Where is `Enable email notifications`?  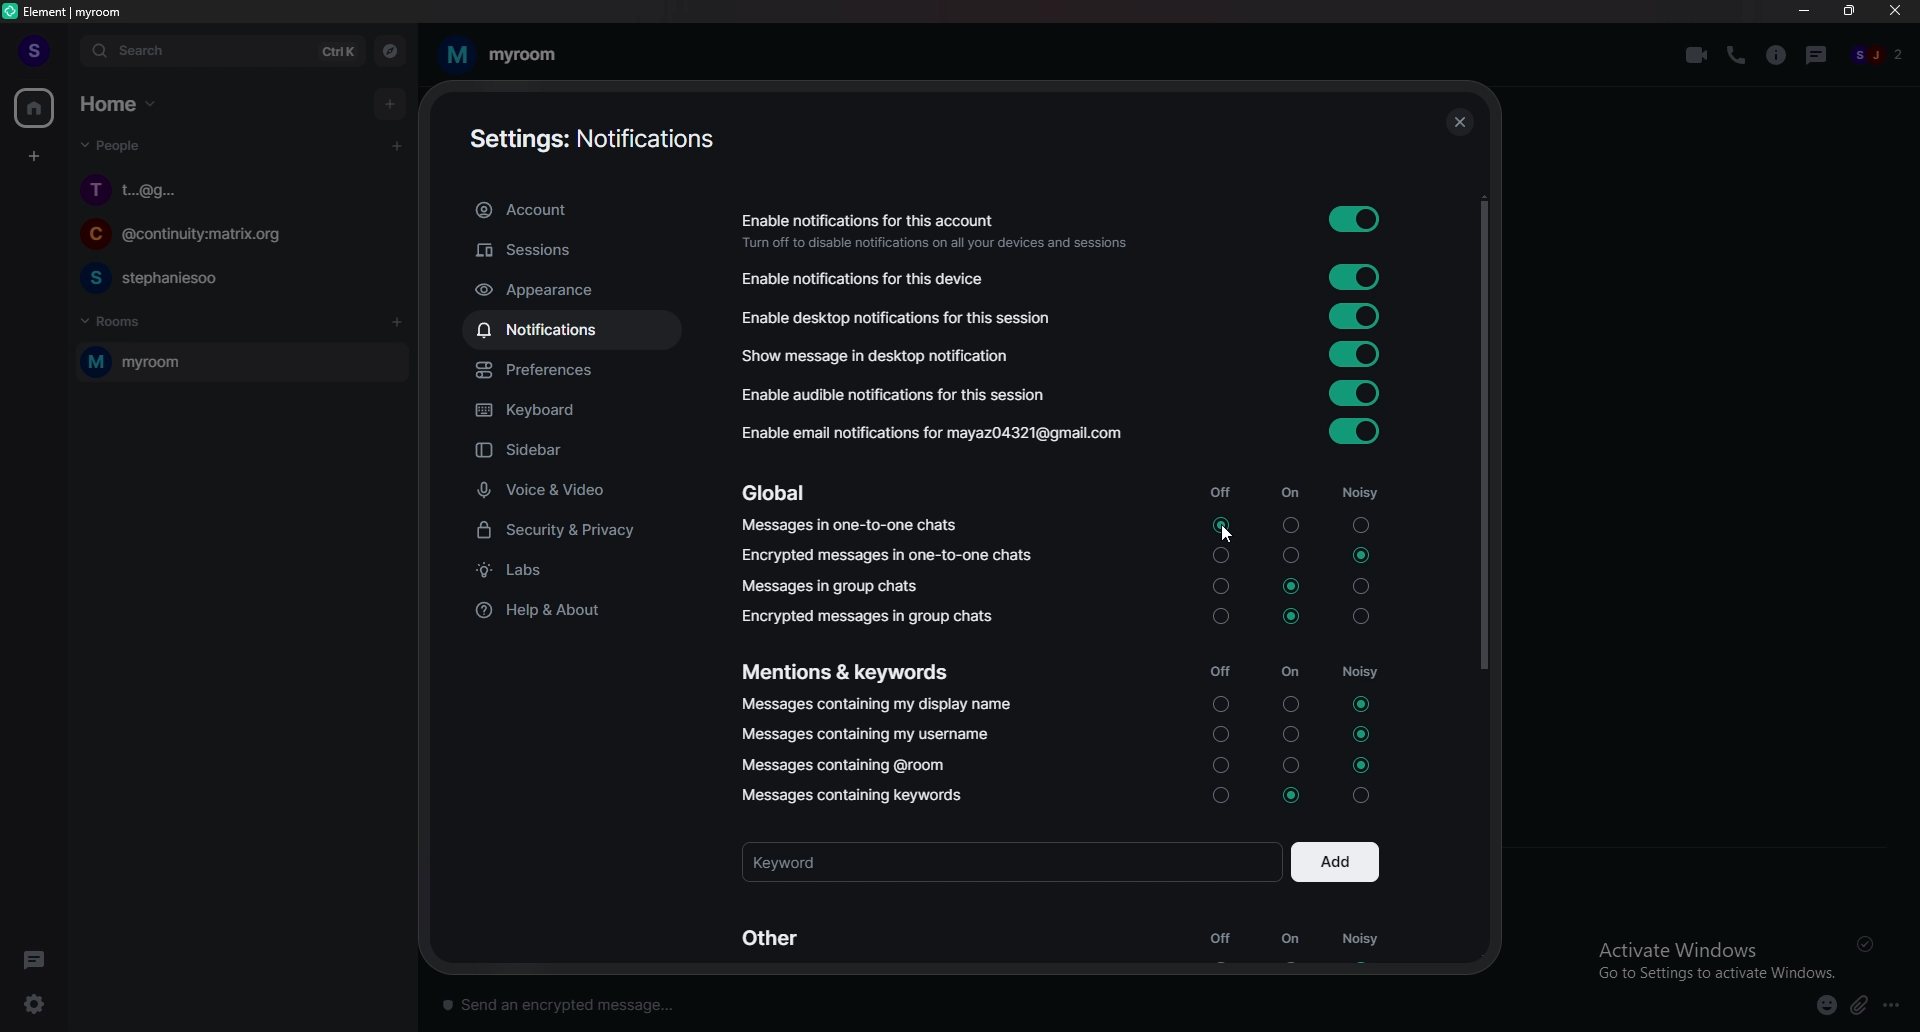
Enable email notifications is located at coordinates (930, 436).